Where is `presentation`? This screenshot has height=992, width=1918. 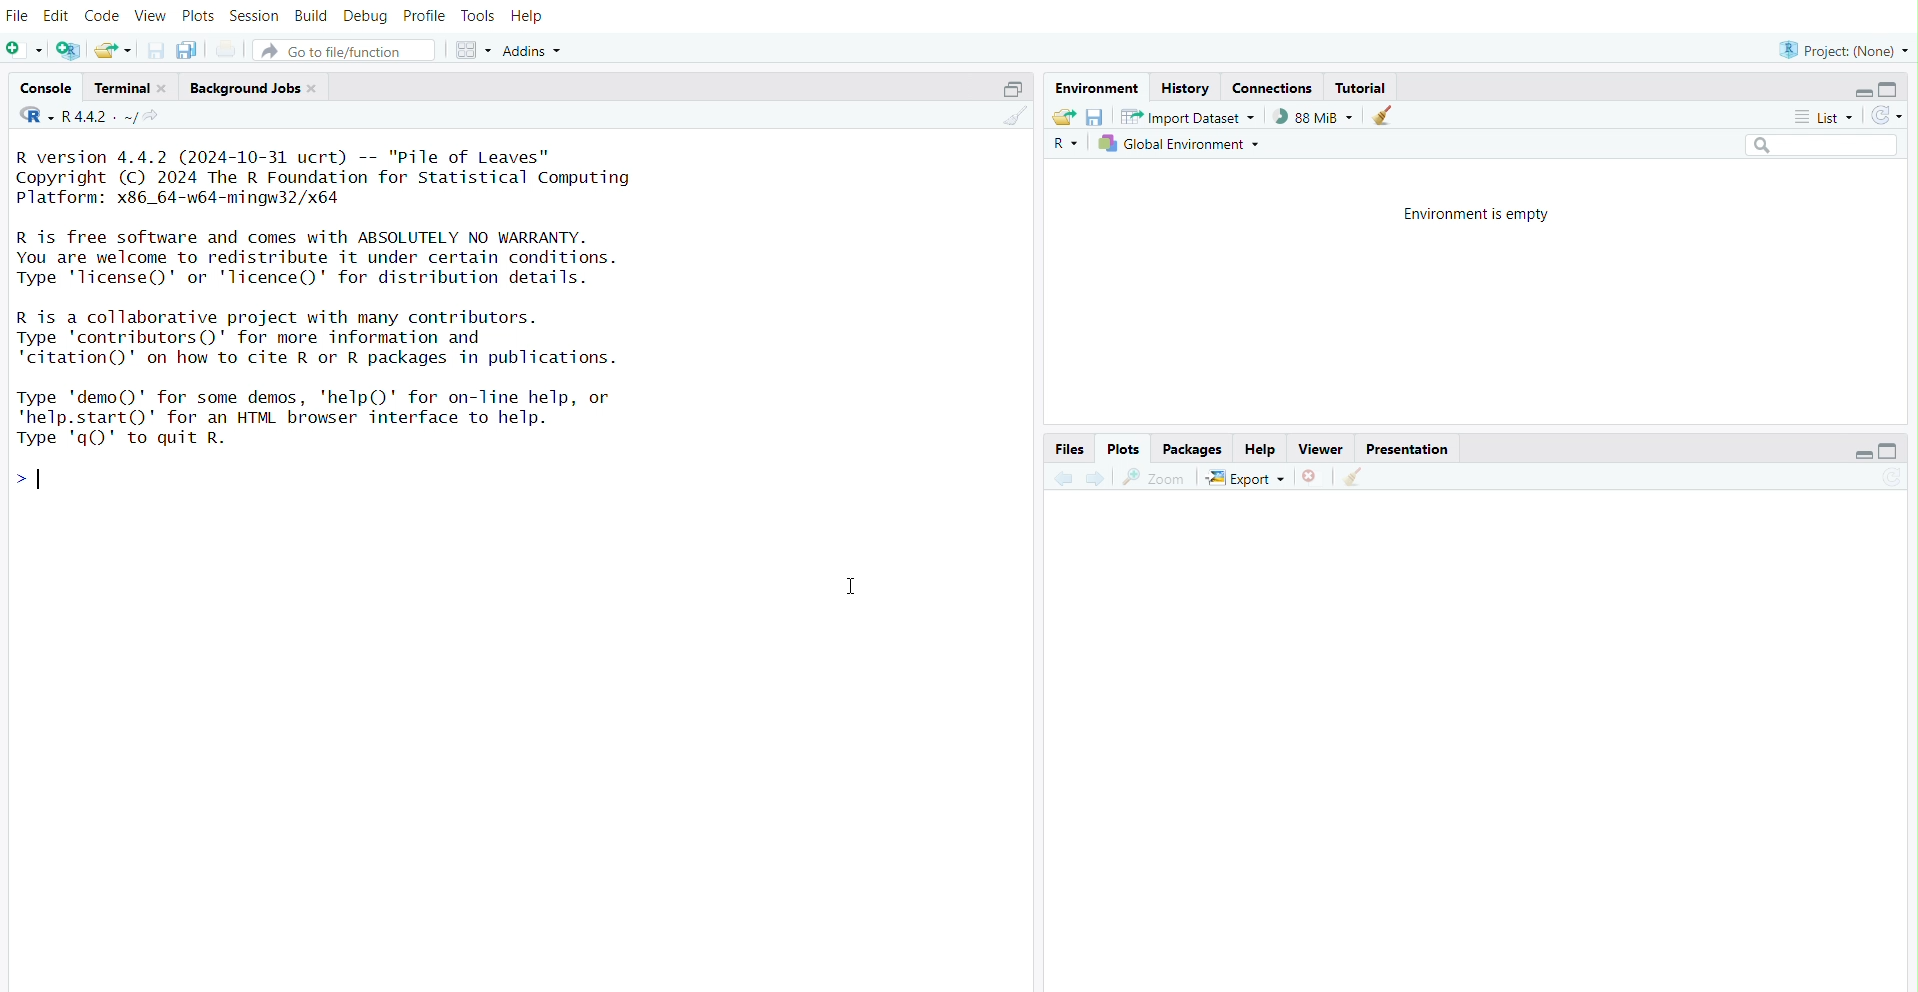
presentation is located at coordinates (1413, 447).